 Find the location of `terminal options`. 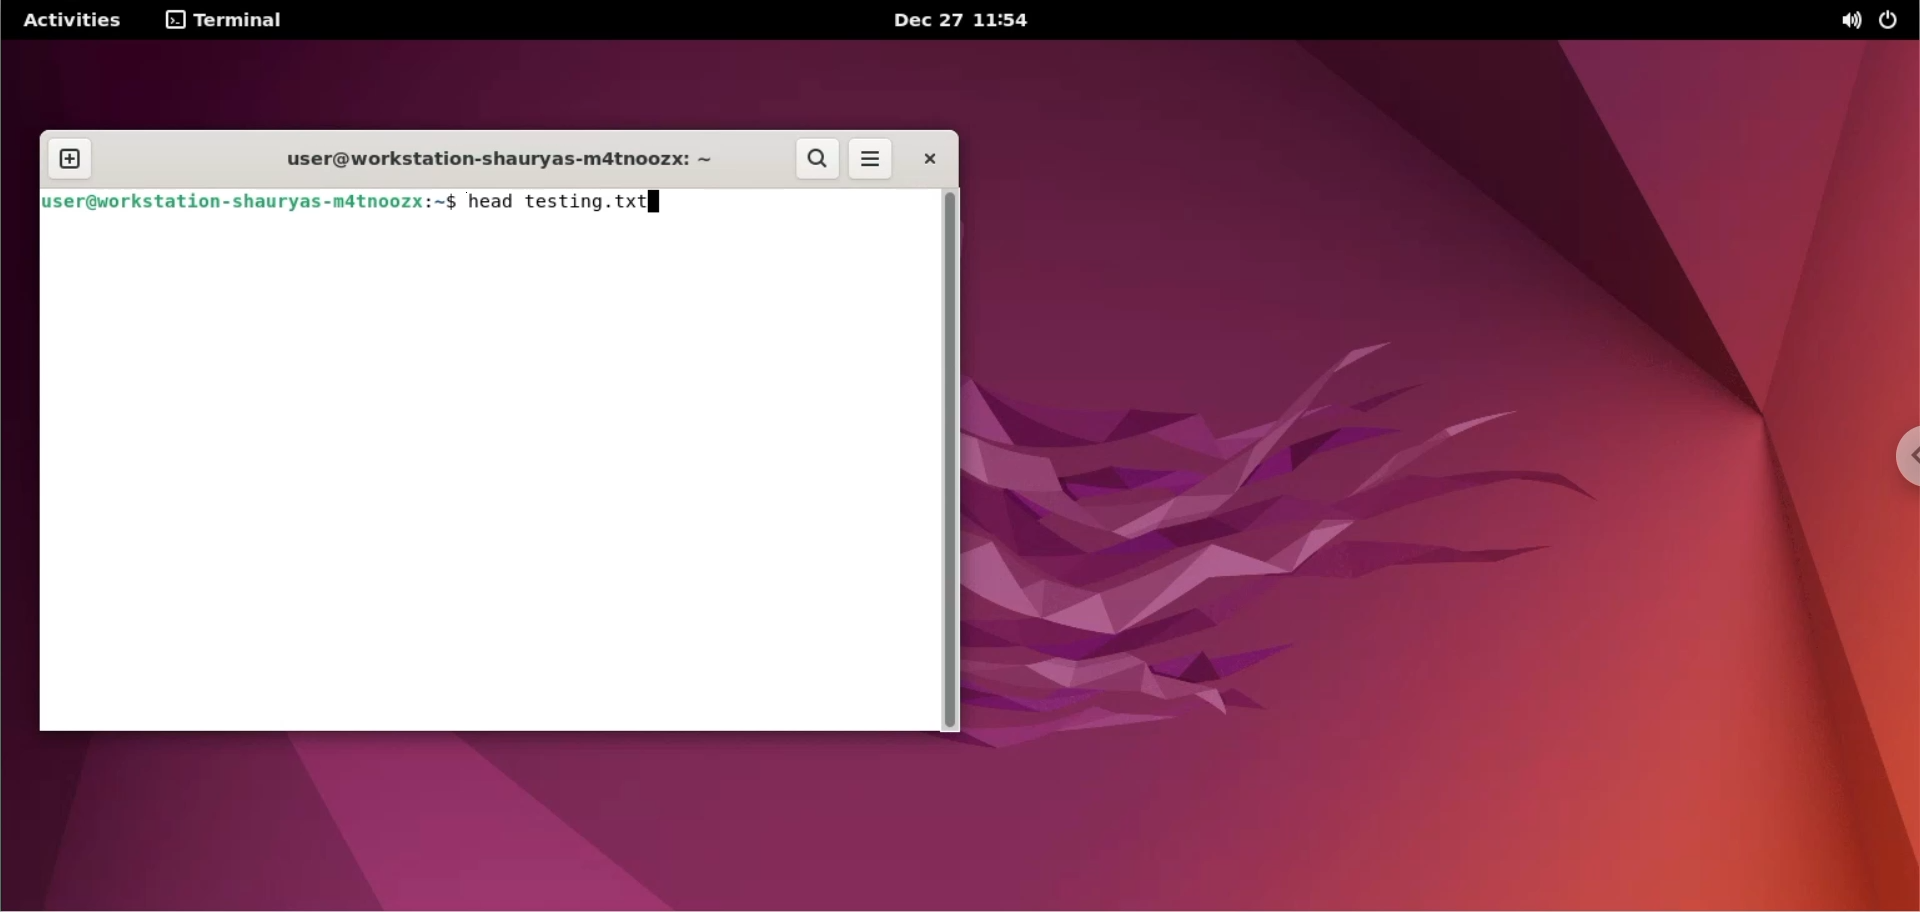

terminal options is located at coordinates (225, 21).